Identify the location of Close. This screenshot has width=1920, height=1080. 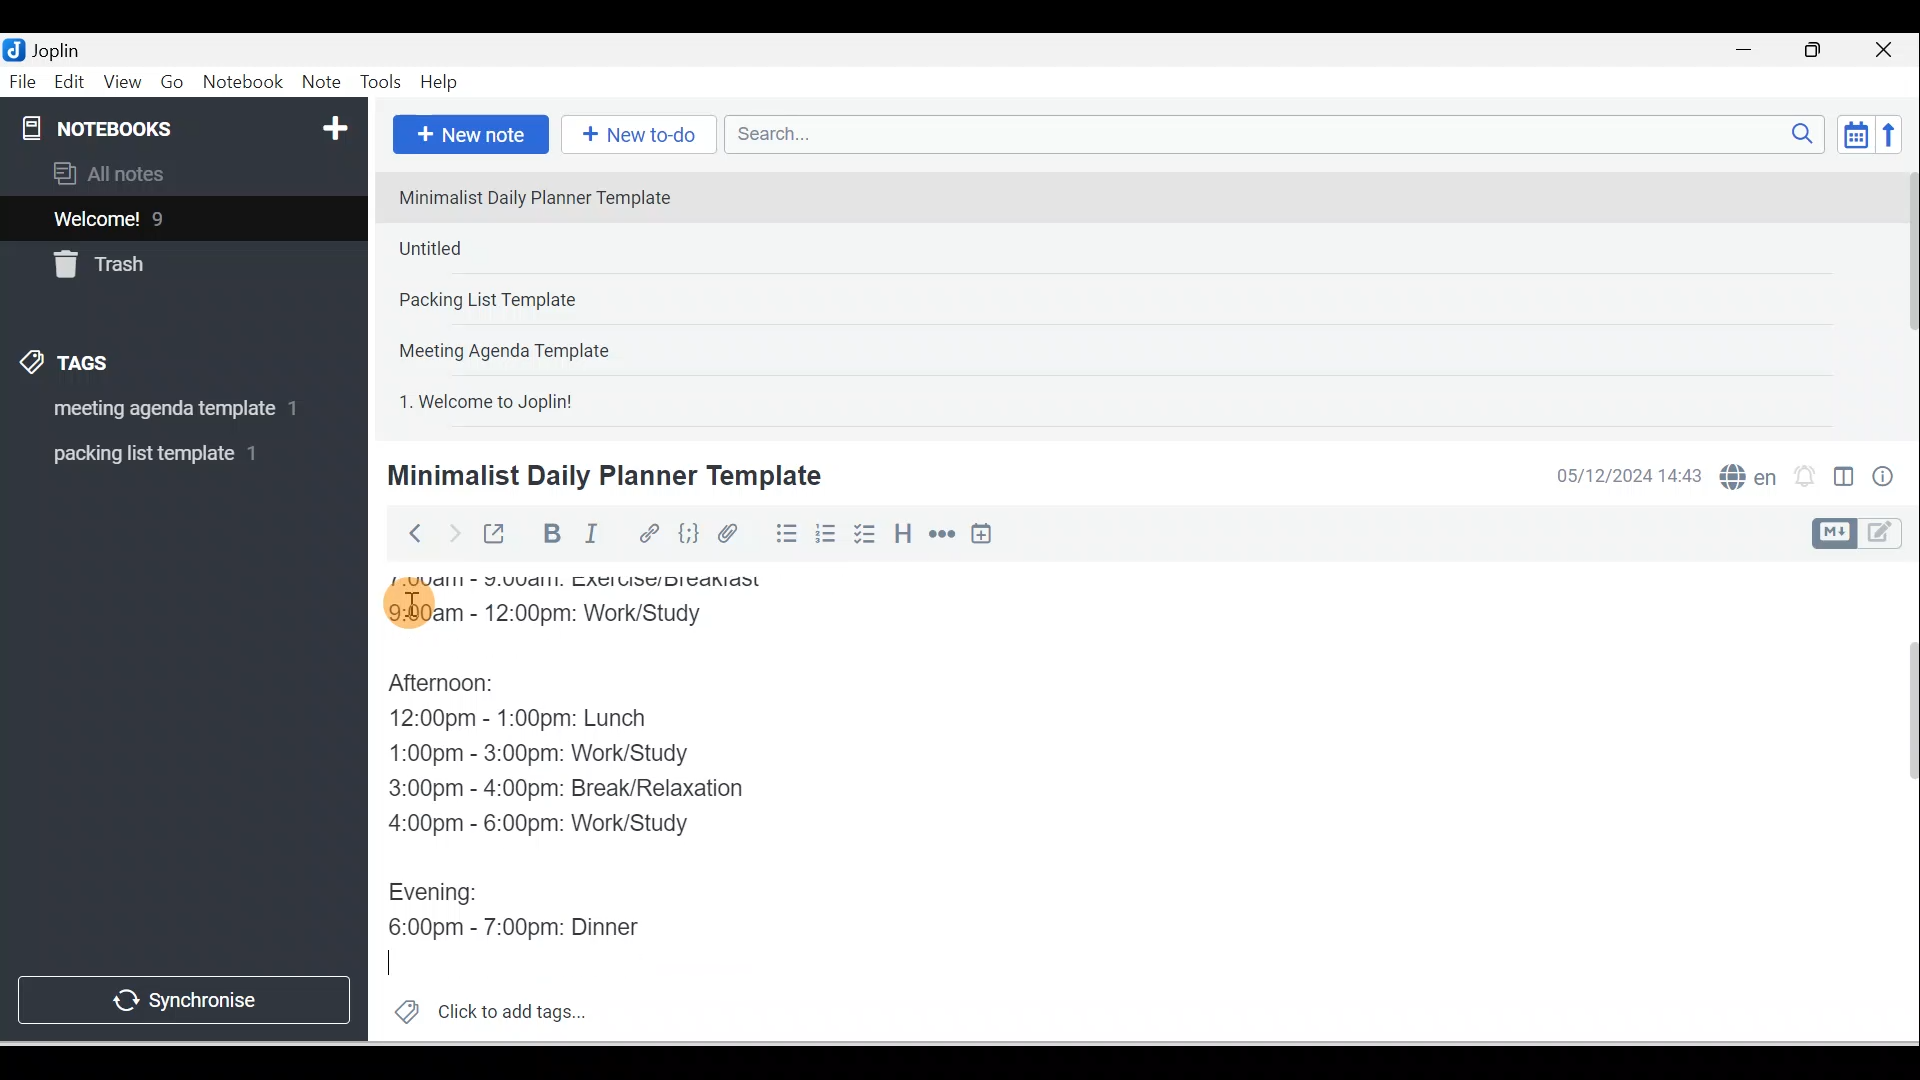
(1889, 50).